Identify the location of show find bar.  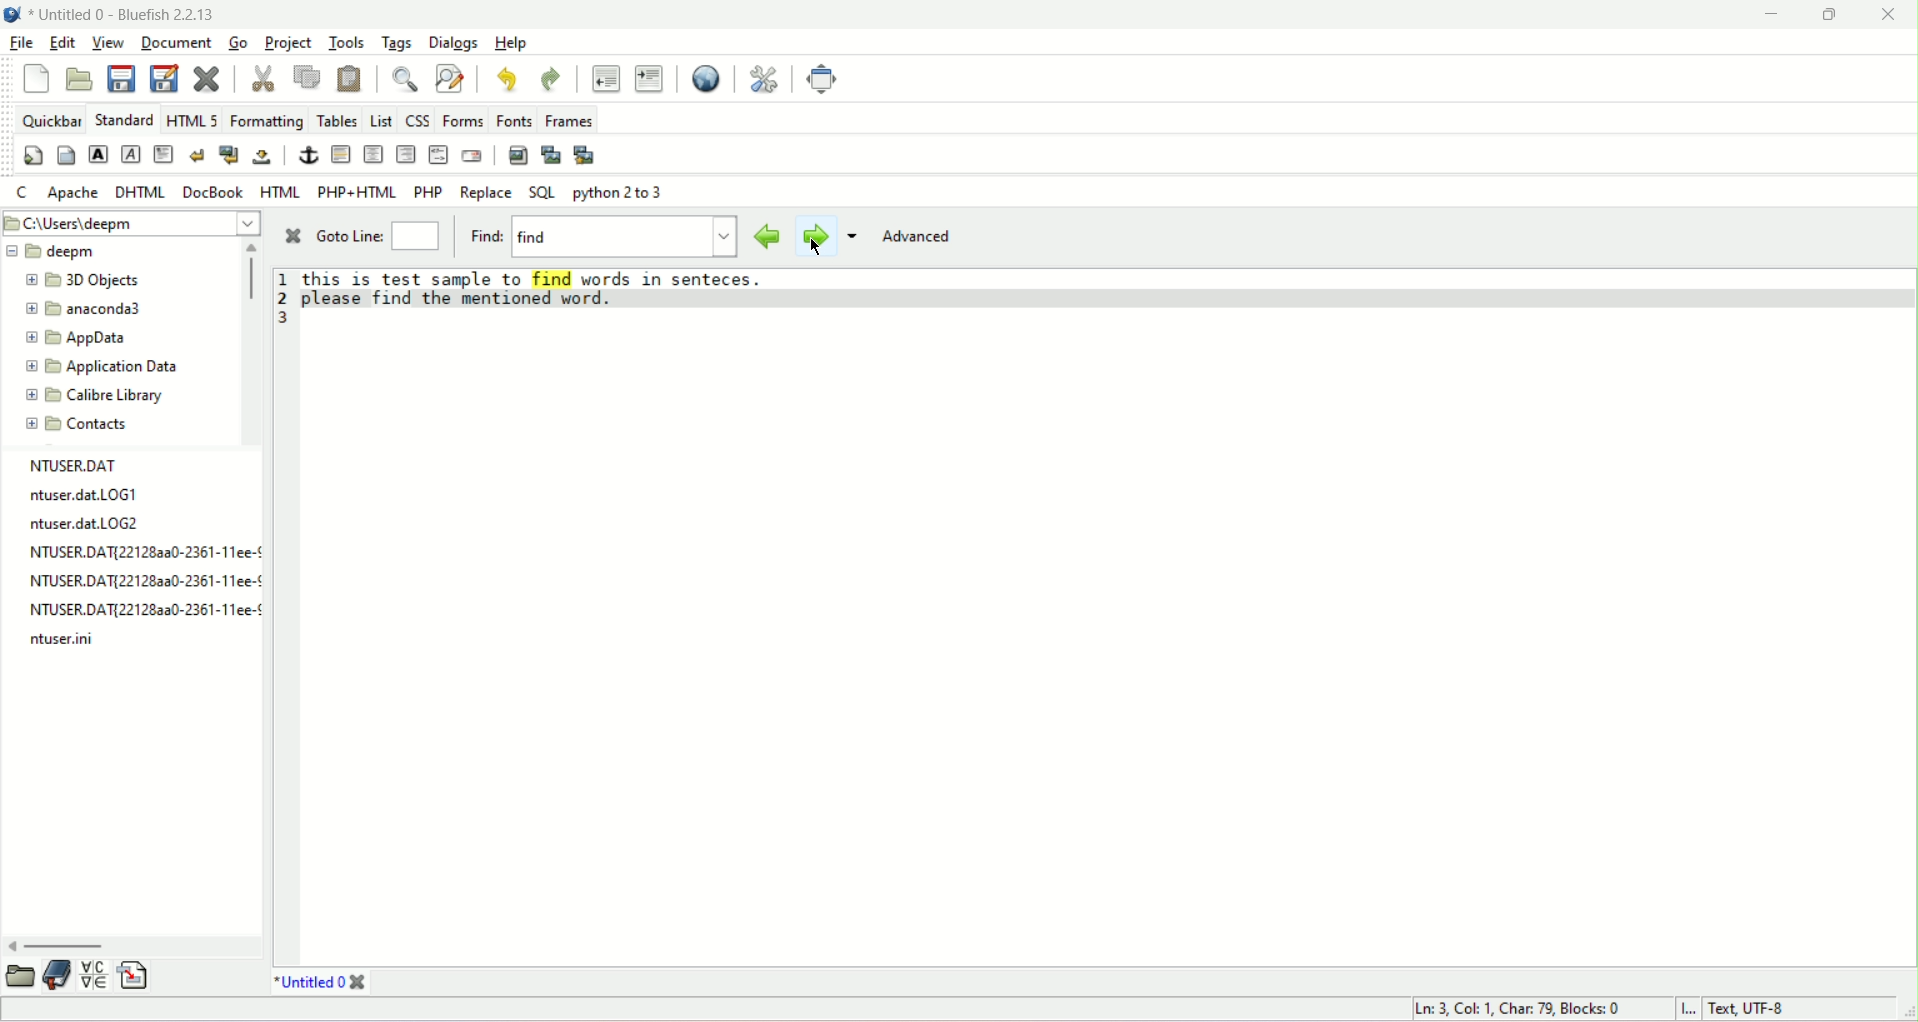
(403, 78).